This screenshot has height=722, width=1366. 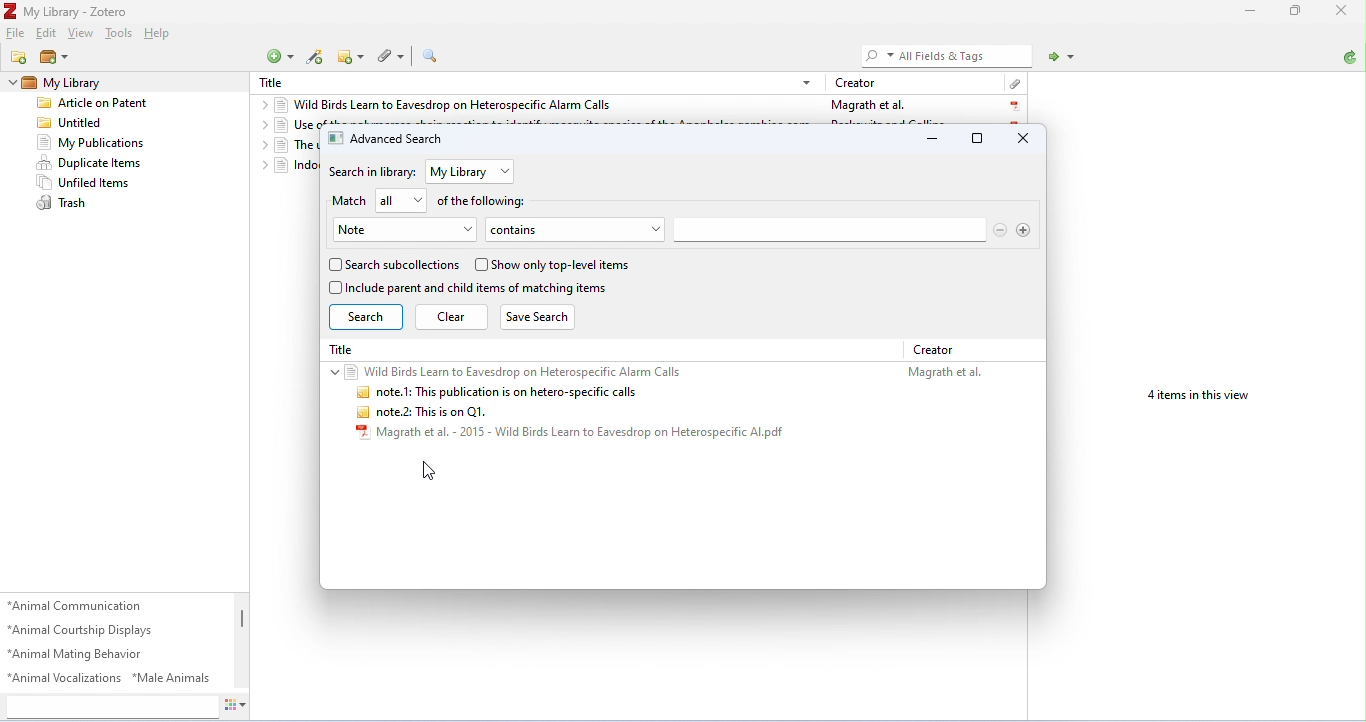 I want to click on tools, so click(x=122, y=34).